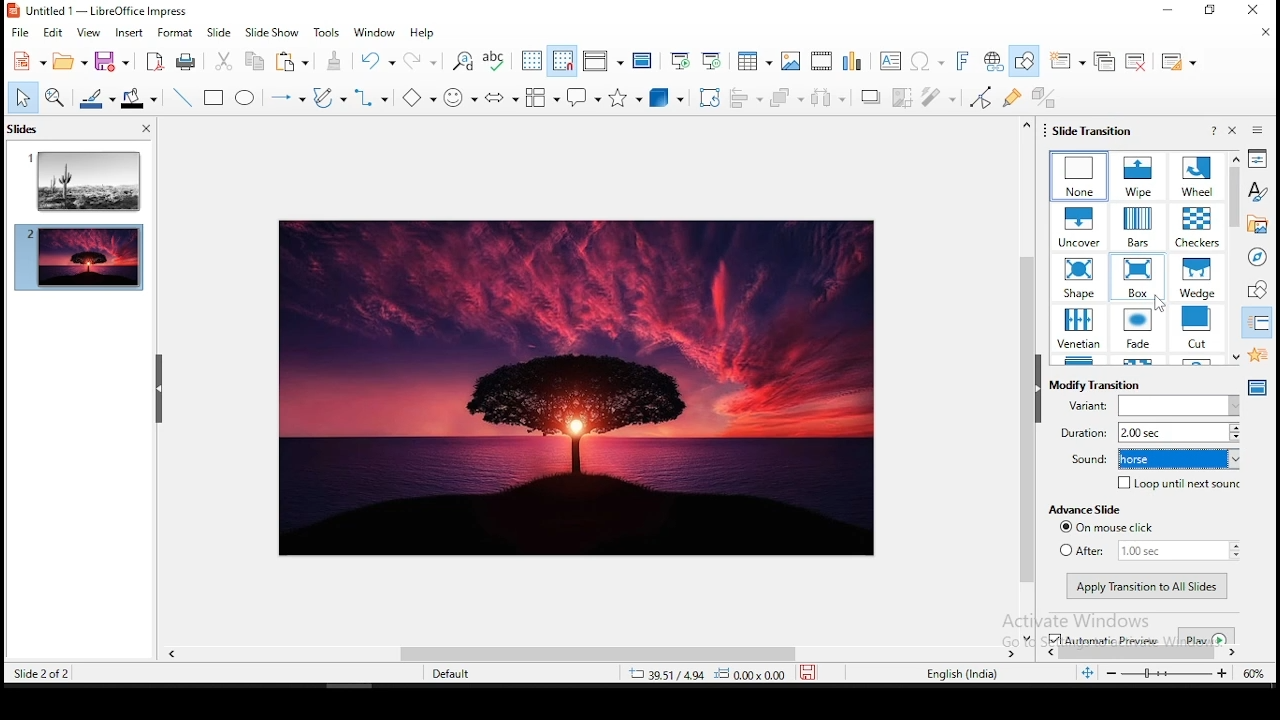 The image size is (1280, 720). I want to click on styles, so click(1254, 194).